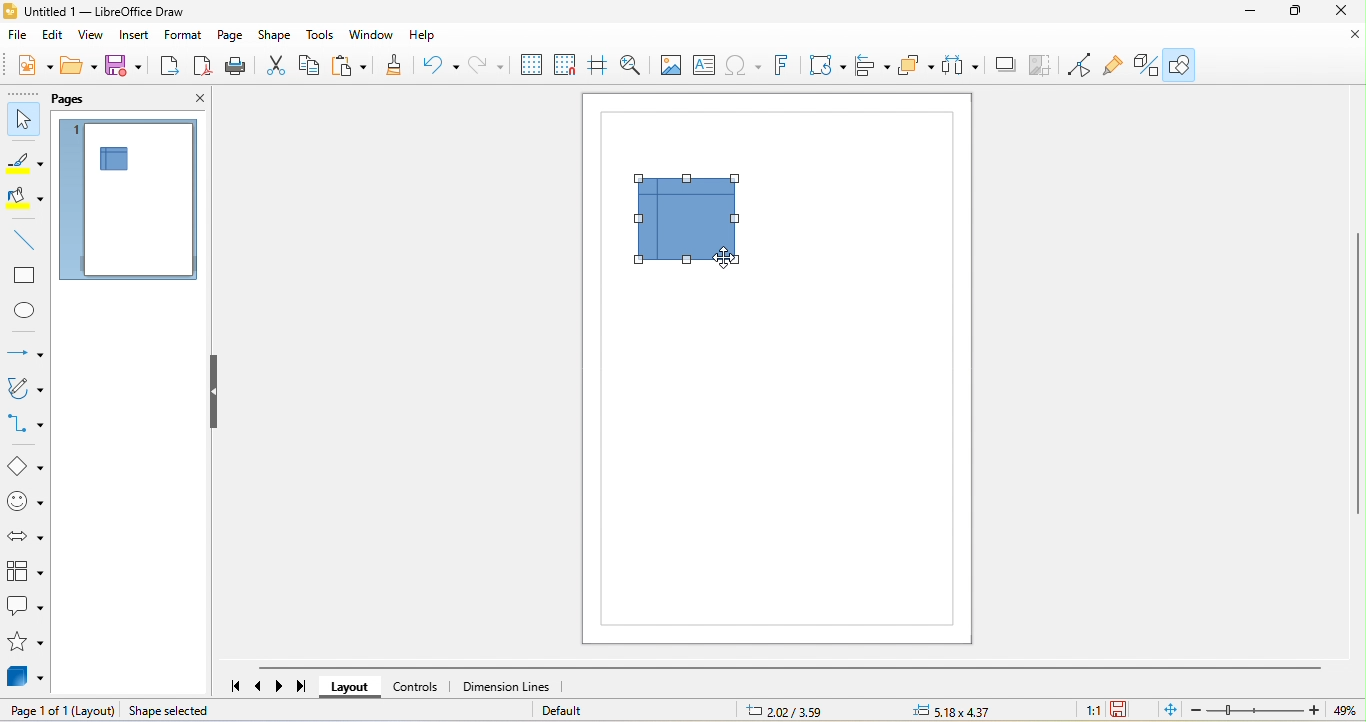 The height and width of the screenshot is (722, 1366). I want to click on transformation, so click(828, 67).